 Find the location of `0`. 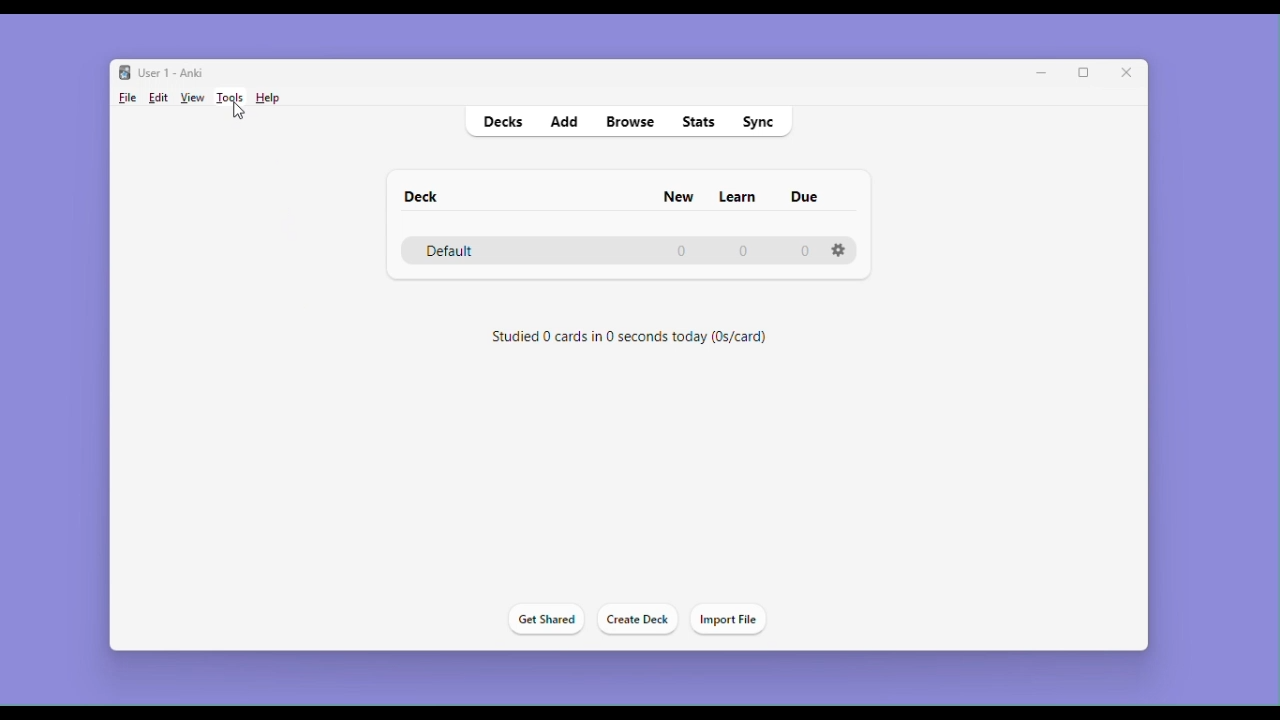

0 is located at coordinates (804, 248).